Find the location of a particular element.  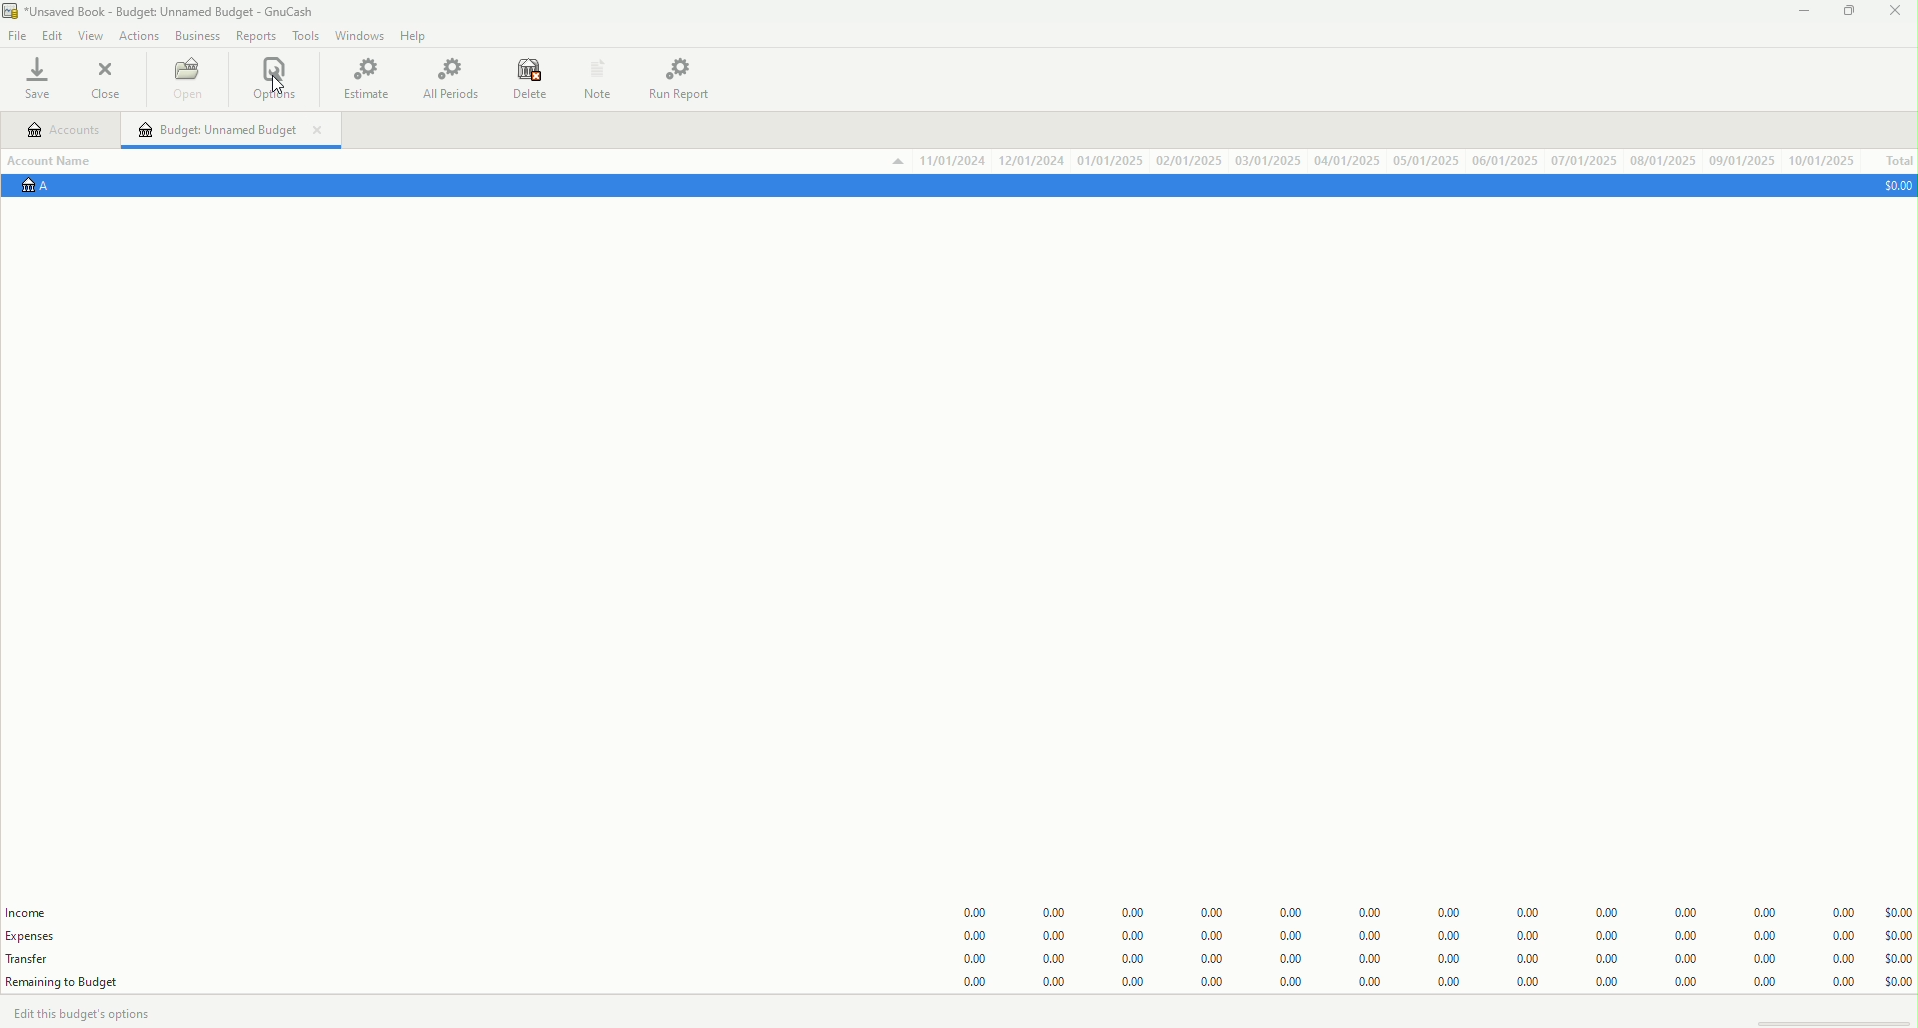

Tools is located at coordinates (301, 35).